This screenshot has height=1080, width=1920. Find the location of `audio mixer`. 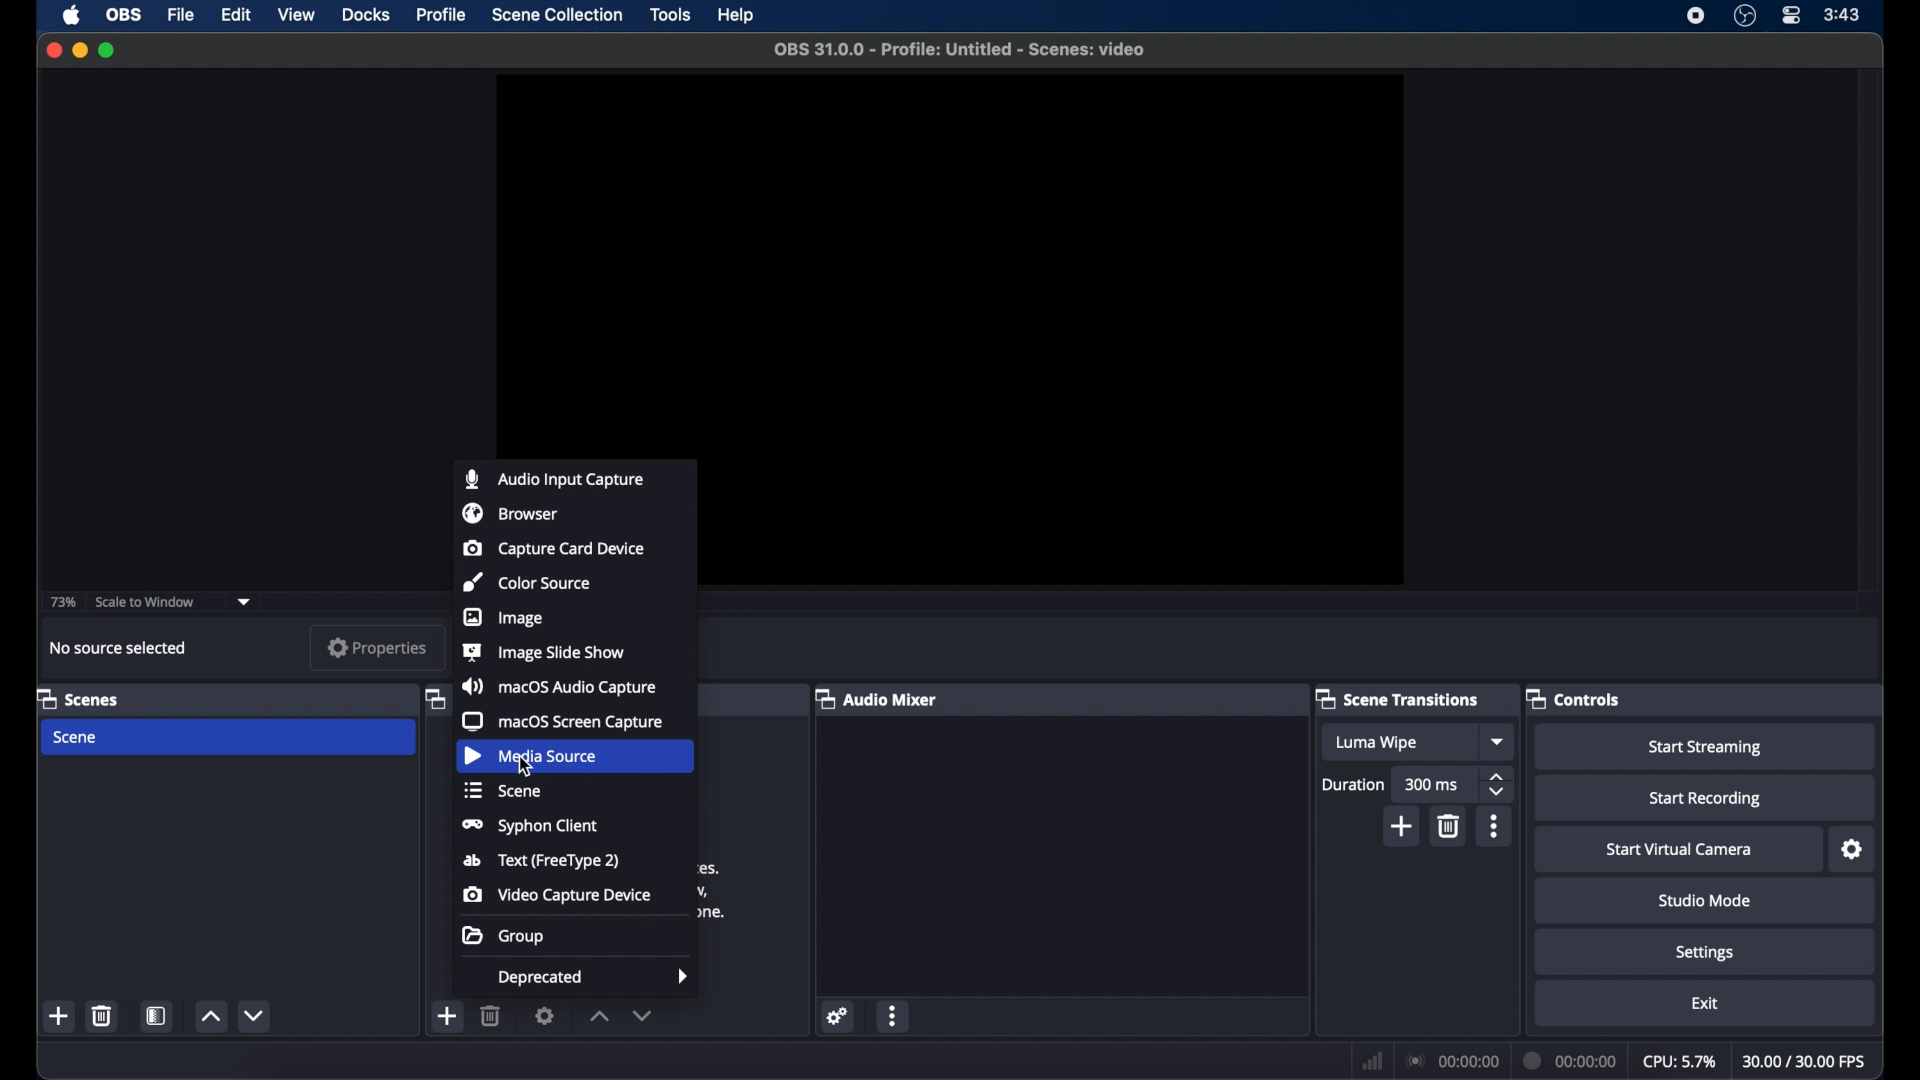

audio mixer is located at coordinates (878, 698).